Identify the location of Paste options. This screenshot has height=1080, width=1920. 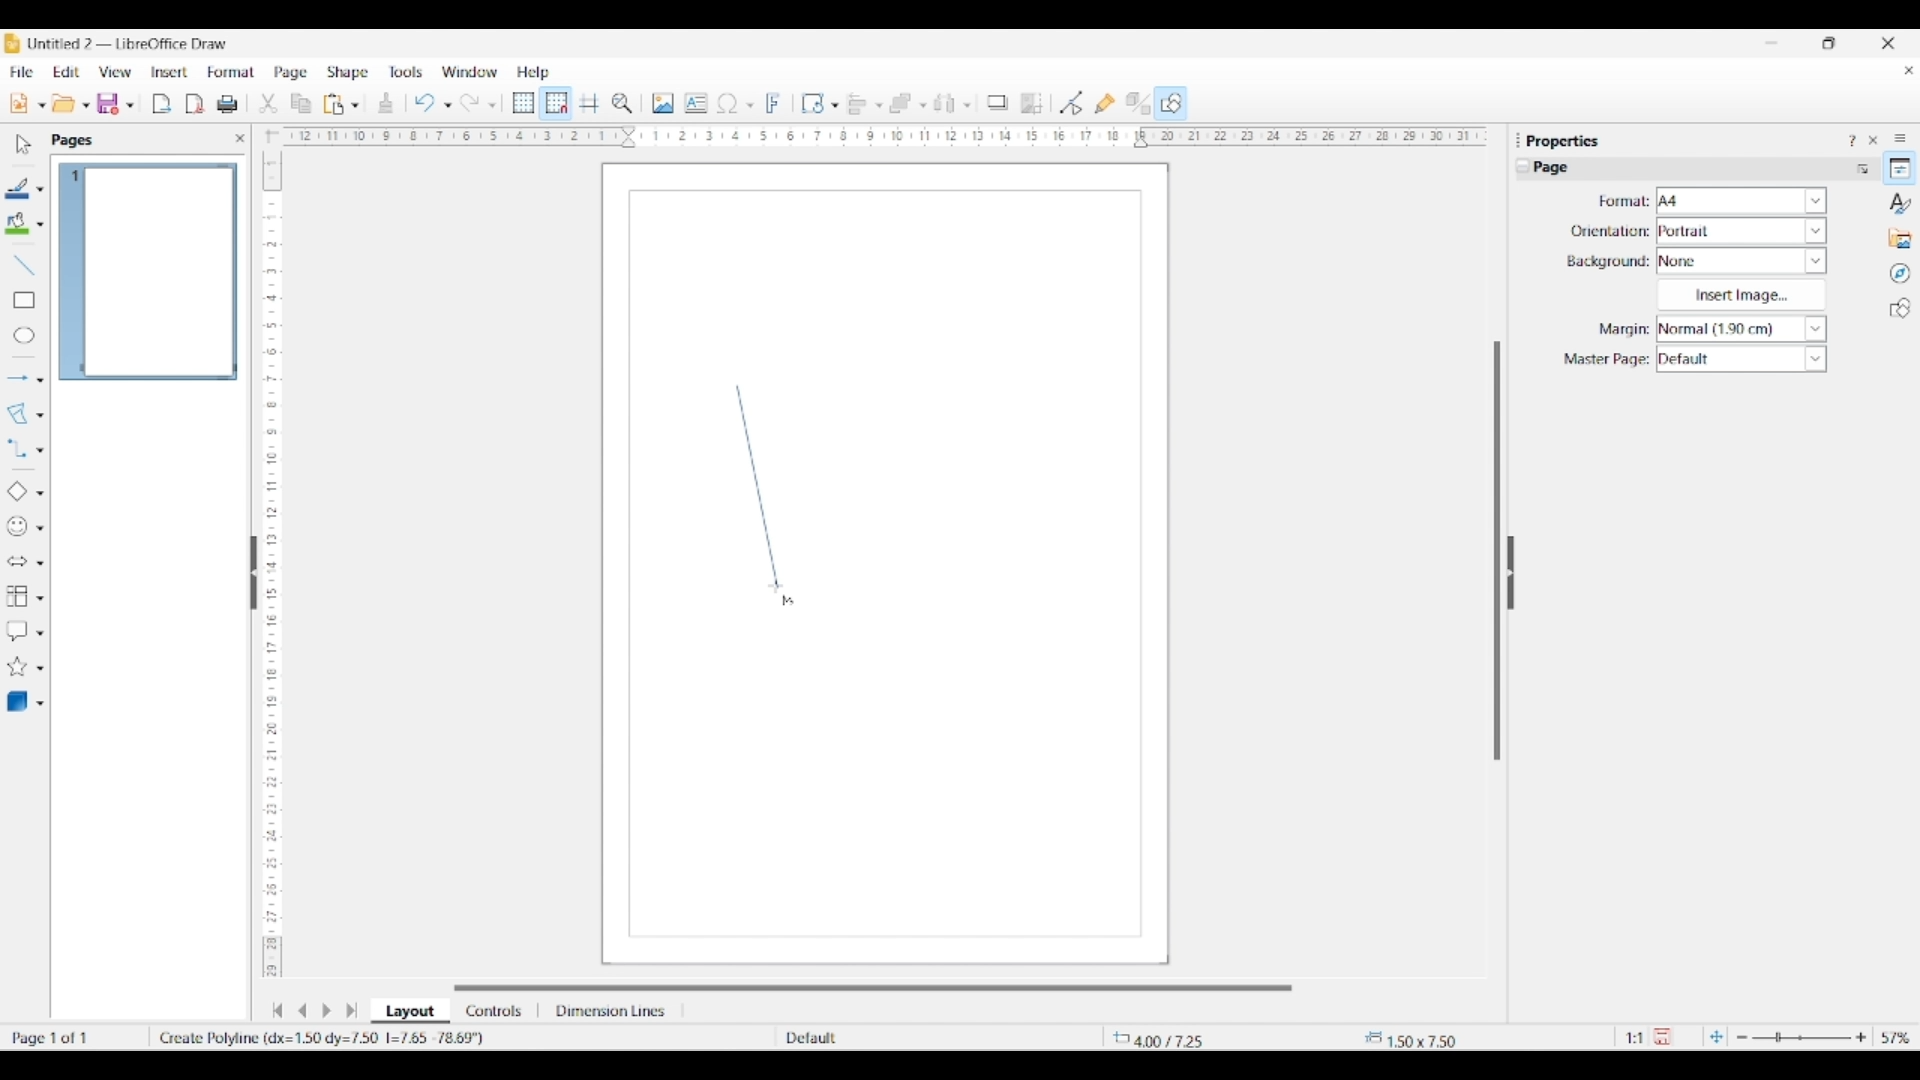
(355, 105).